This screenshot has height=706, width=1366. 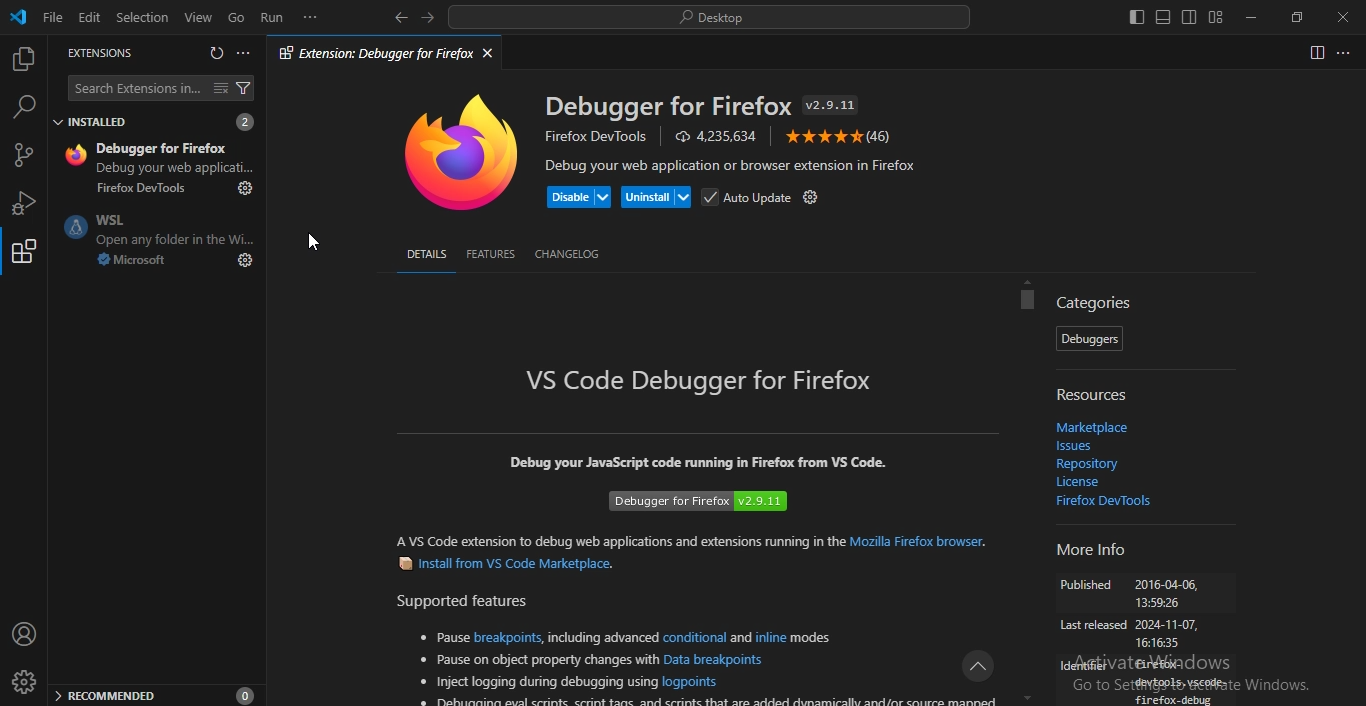 What do you see at coordinates (820, 137) in the screenshot?
I see `five stars` at bounding box center [820, 137].